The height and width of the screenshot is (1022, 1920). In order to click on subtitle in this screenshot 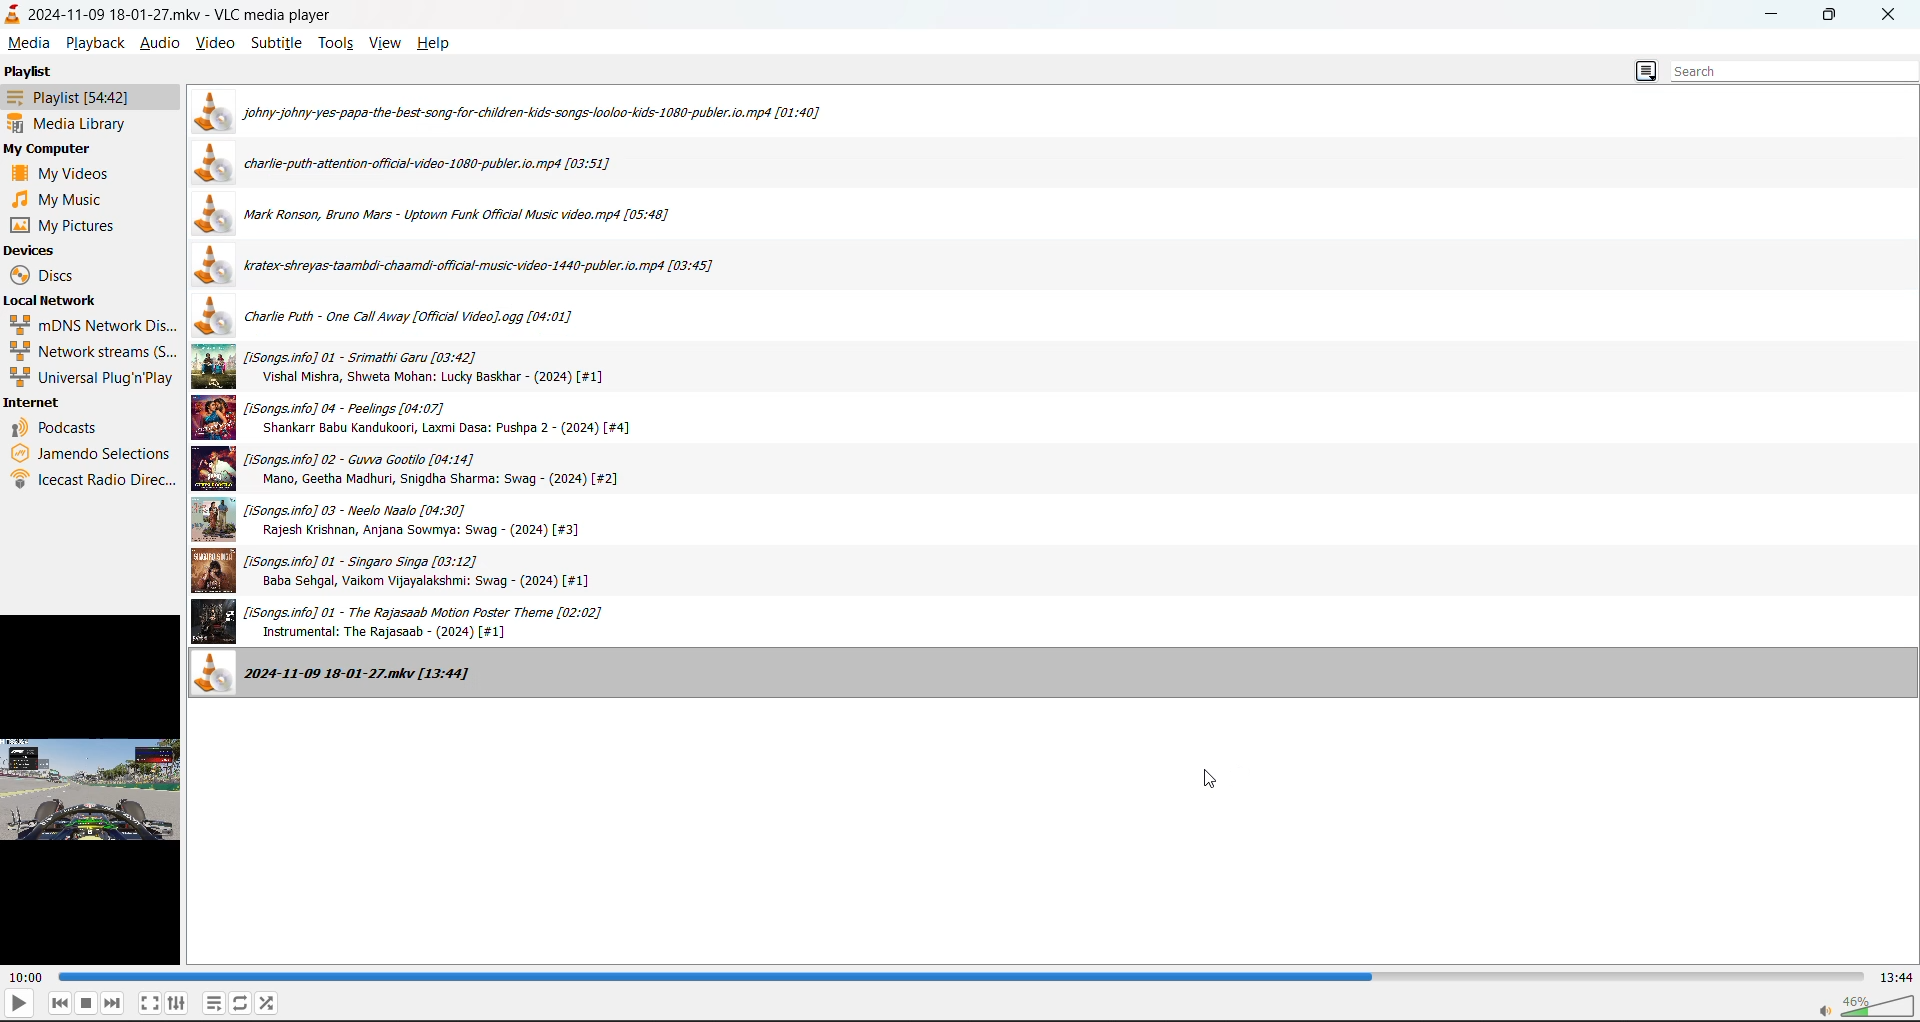, I will do `click(277, 42)`.